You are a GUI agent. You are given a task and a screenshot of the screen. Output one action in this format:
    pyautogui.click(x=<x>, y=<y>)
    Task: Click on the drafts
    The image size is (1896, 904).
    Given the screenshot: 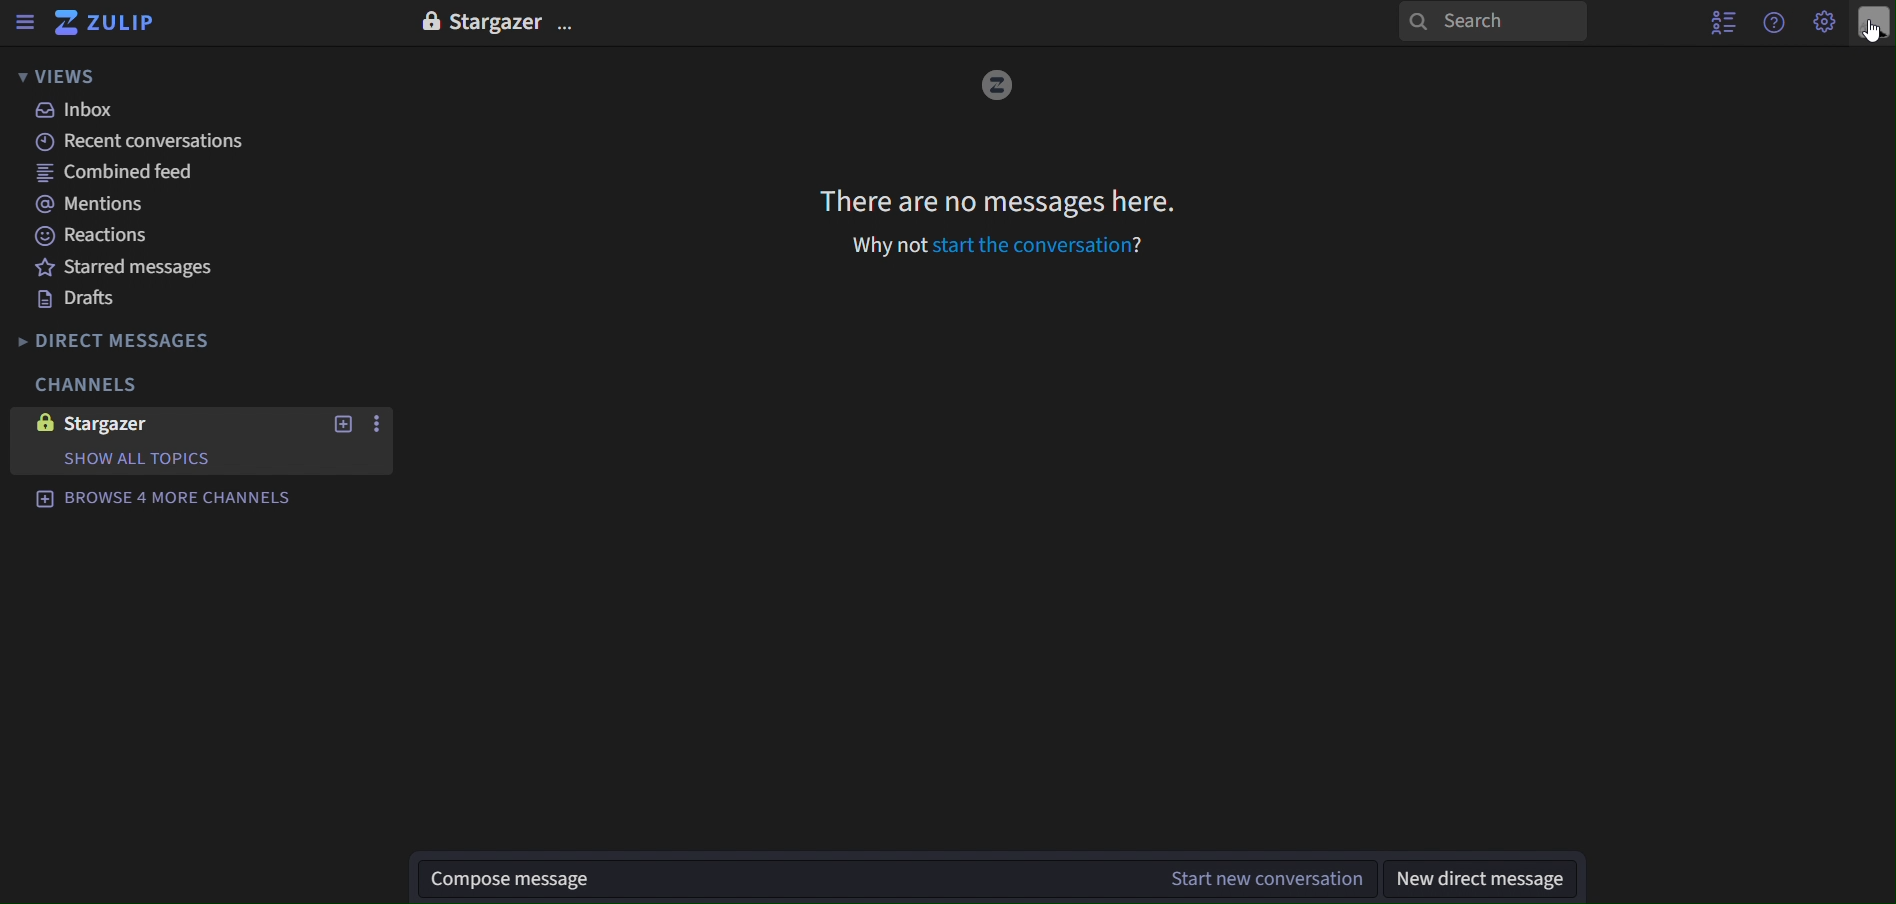 What is the action you would take?
    pyautogui.click(x=79, y=300)
    